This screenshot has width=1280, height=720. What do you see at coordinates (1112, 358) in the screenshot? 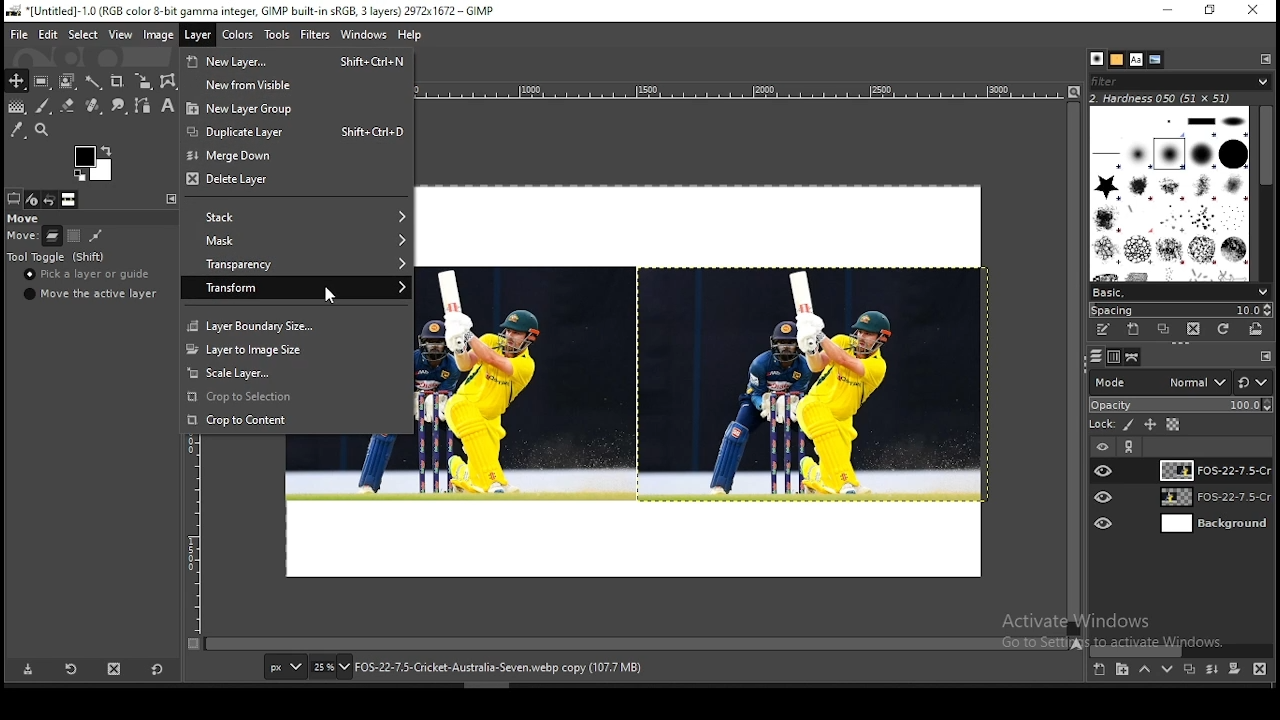
I see `channels` at bounding box center [1112, 358].